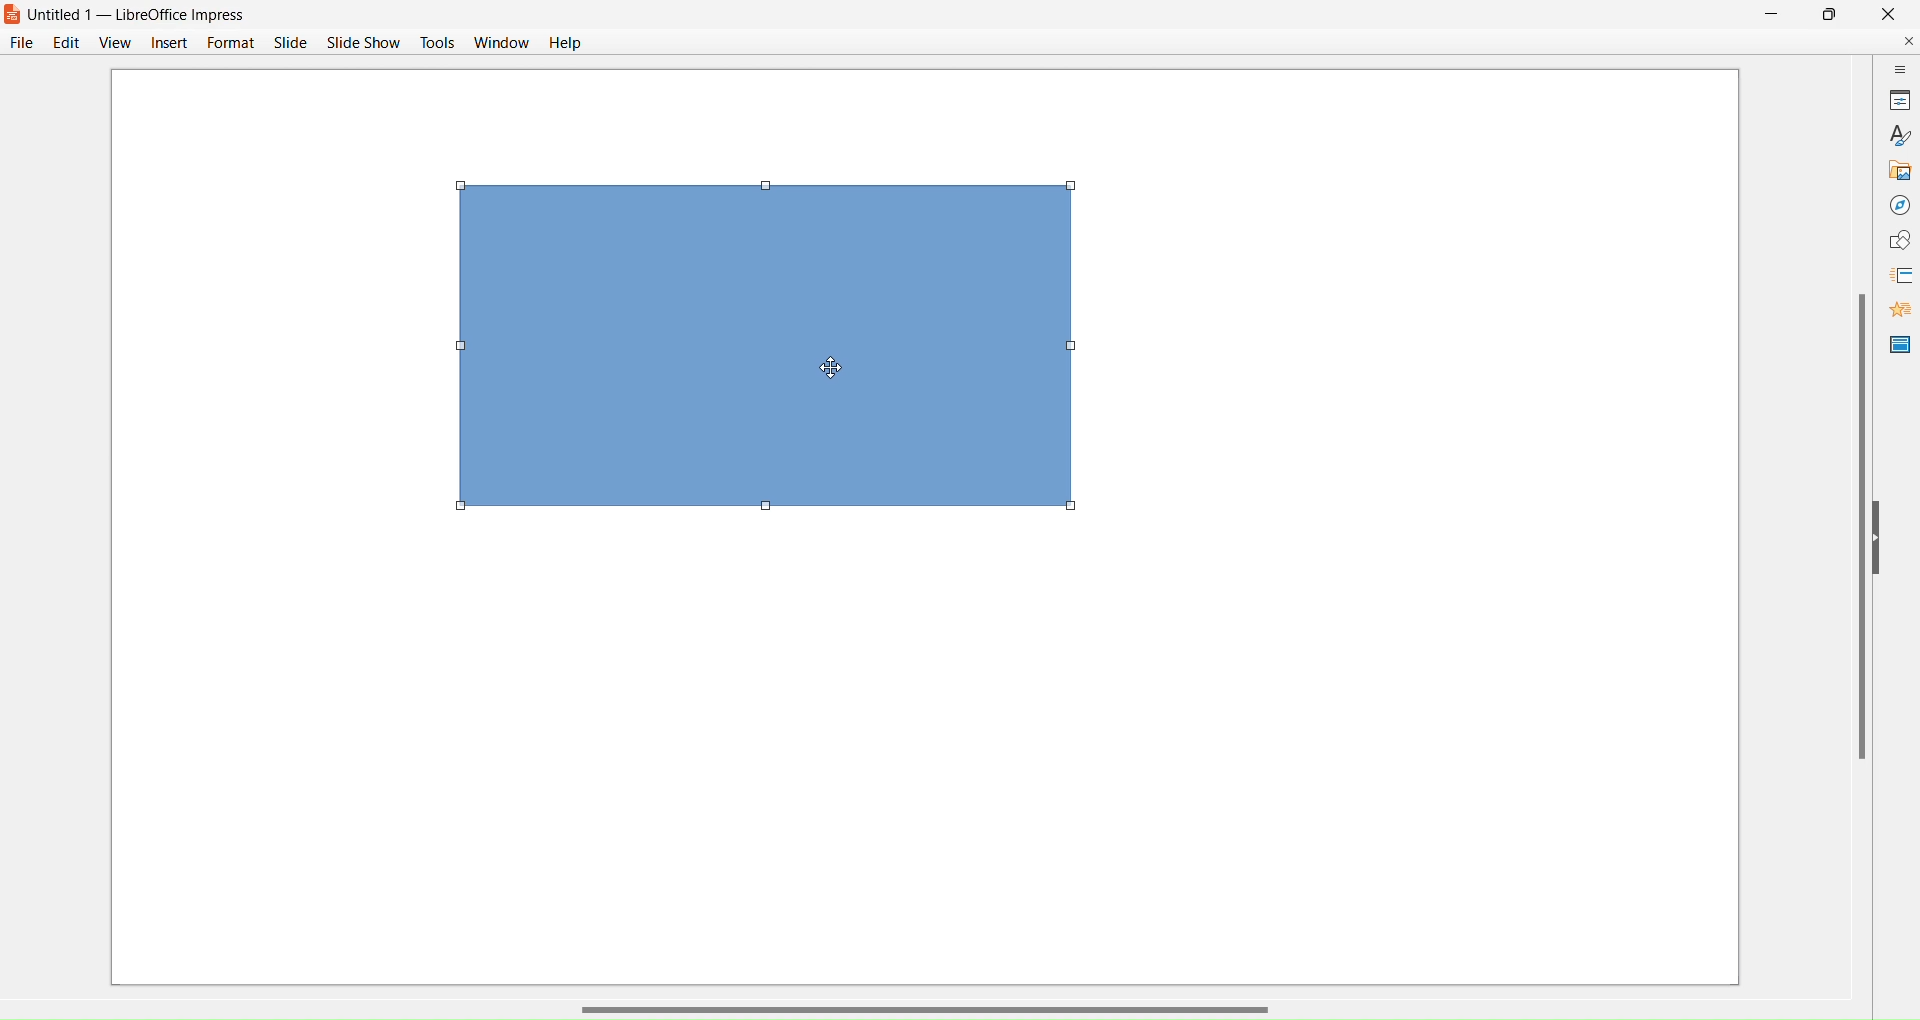 This screenshot has width=1920, height=1020. I want to click on Minimize, so click(1773, 14).